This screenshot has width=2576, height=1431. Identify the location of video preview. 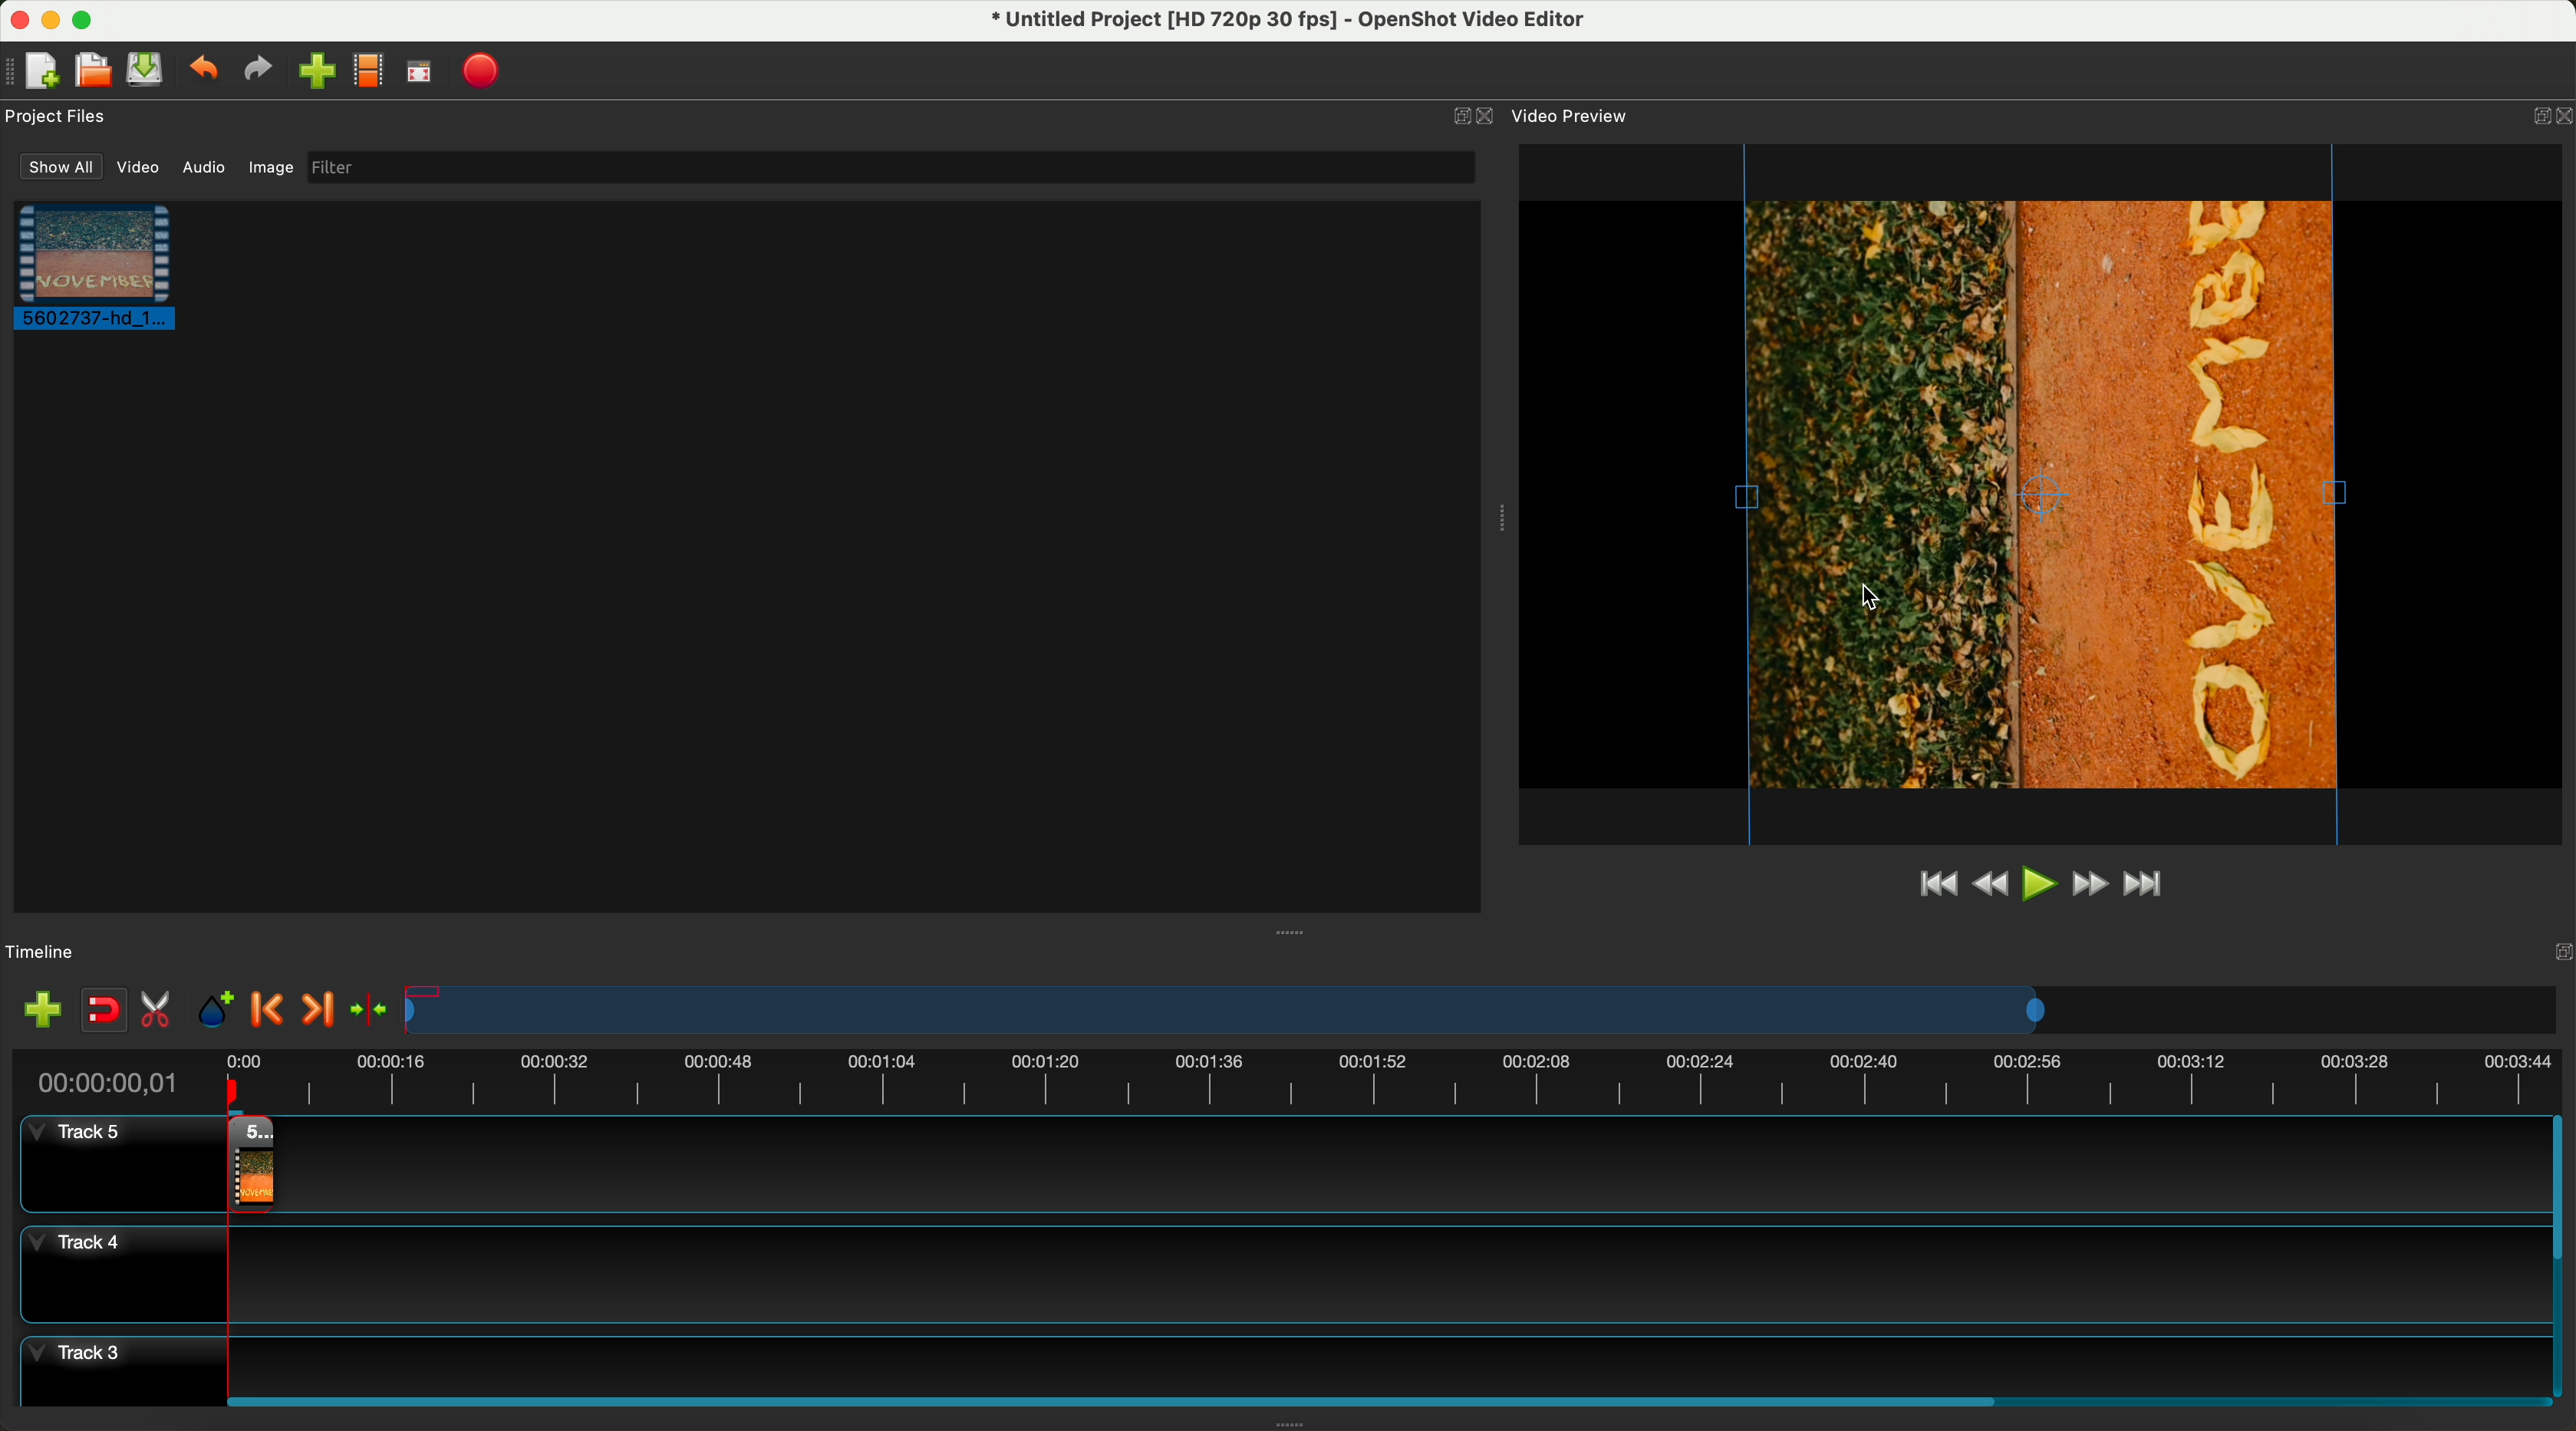
(1572, 115).